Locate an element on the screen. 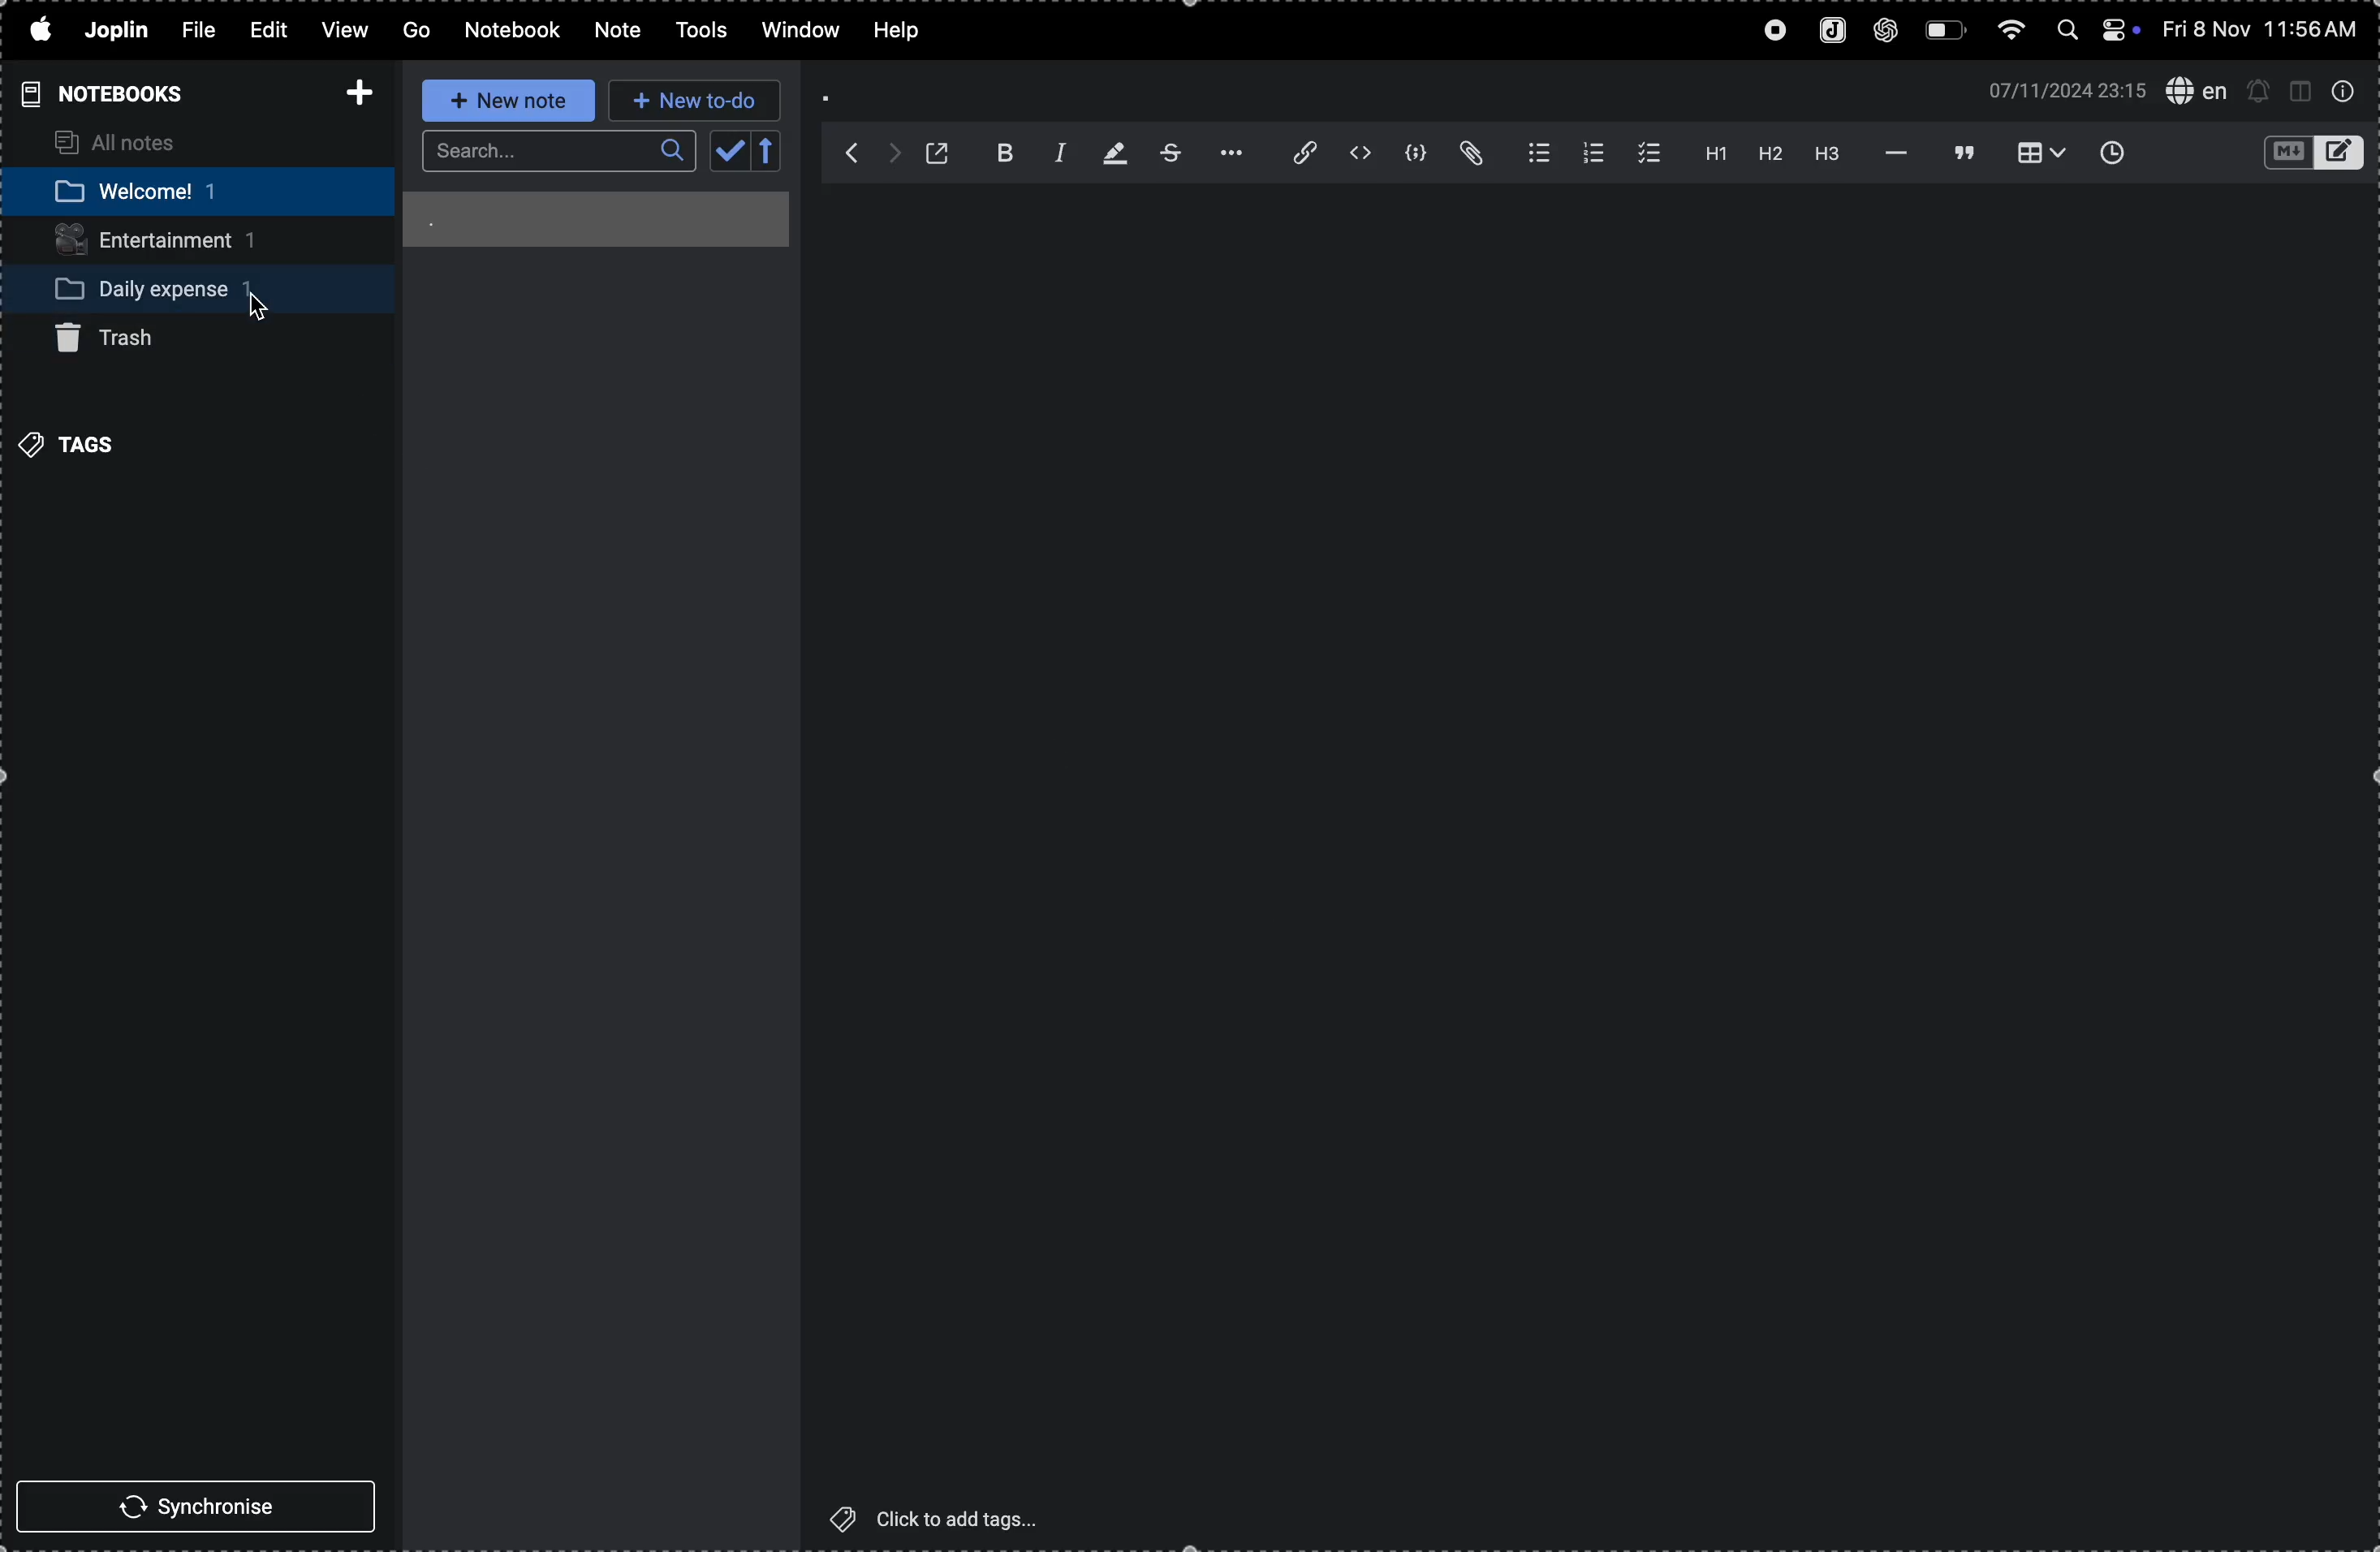 The image size is (2380, 1552). heading 1 is located at coordinates (1707, 154).